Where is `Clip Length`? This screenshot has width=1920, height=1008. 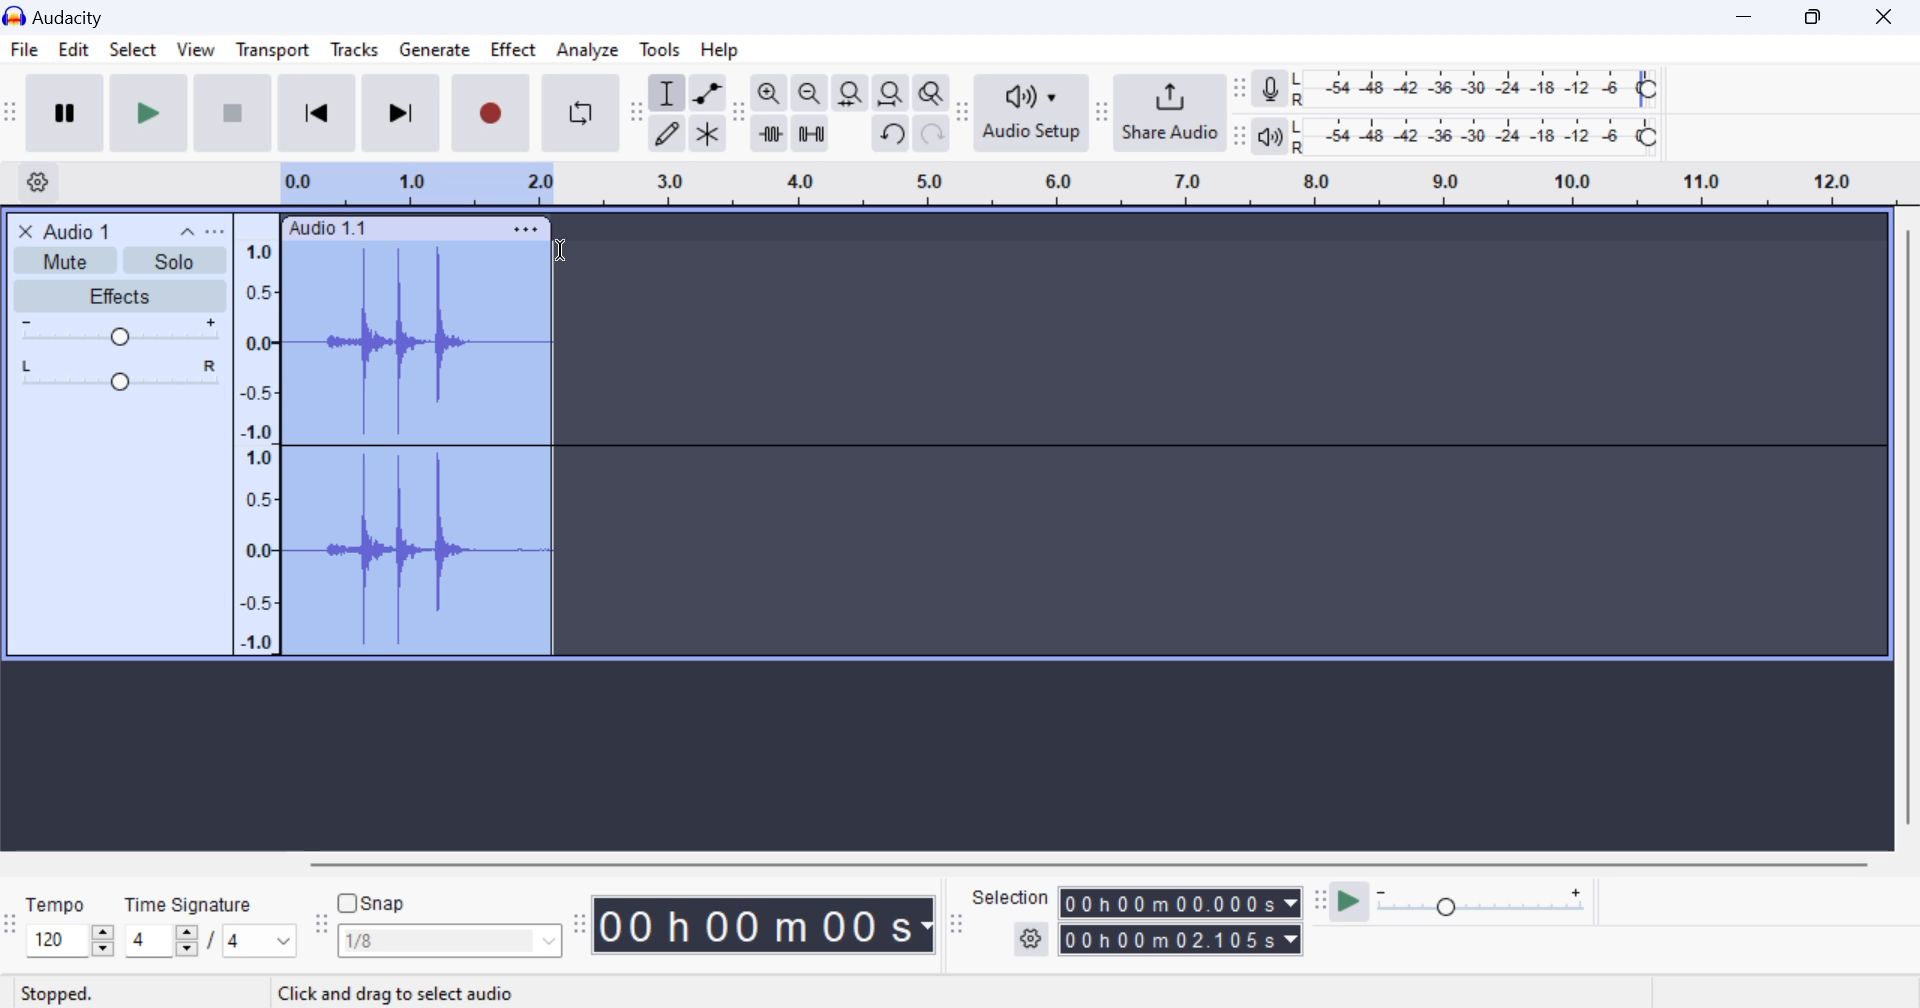 Clip Length is located at coordinates (768, 924).